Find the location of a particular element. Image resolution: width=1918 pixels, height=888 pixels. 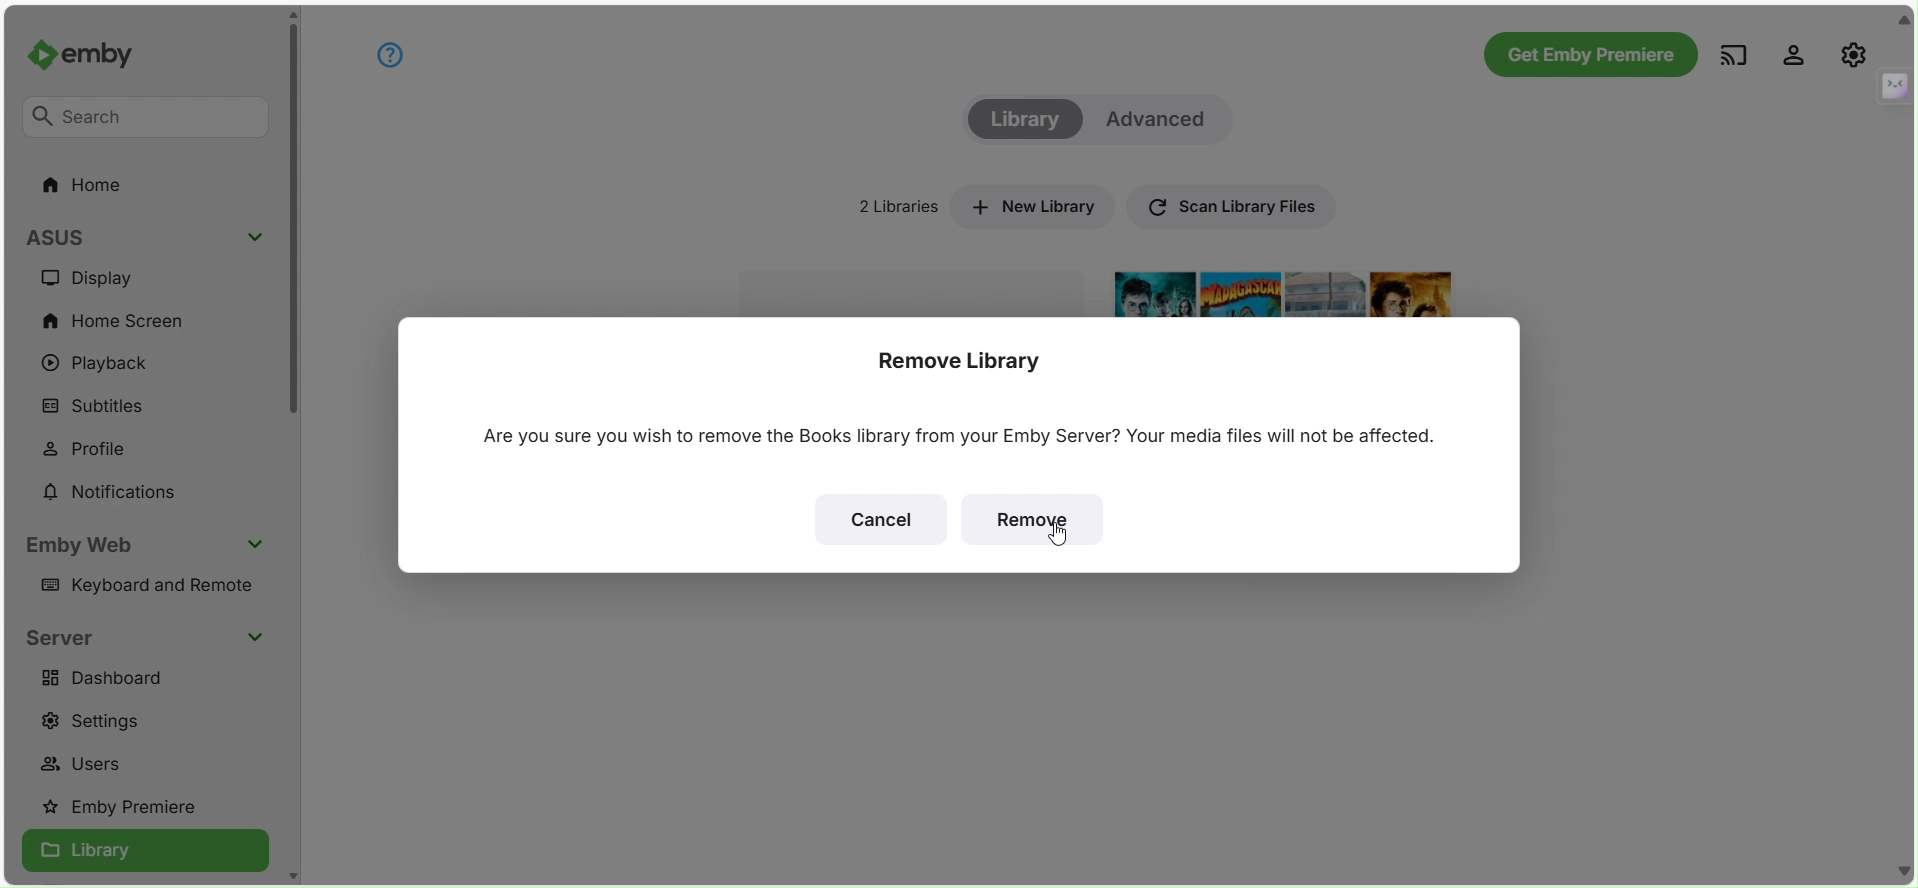

Keyboard and Remote is located at coordinates (152, 589).